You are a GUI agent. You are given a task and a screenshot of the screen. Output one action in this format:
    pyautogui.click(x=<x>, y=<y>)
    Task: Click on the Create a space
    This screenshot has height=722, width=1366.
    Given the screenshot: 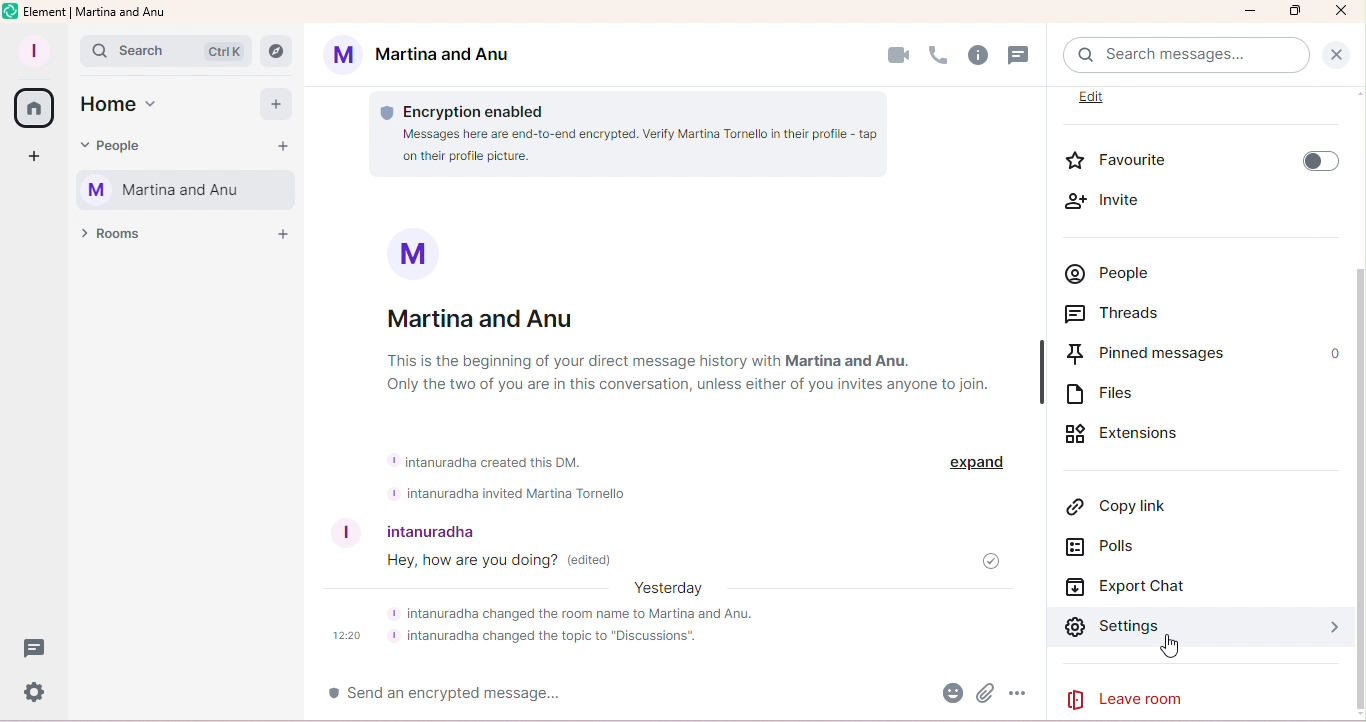 What is the action you would take?
    pyautogui.click(x=38, y=160)
    